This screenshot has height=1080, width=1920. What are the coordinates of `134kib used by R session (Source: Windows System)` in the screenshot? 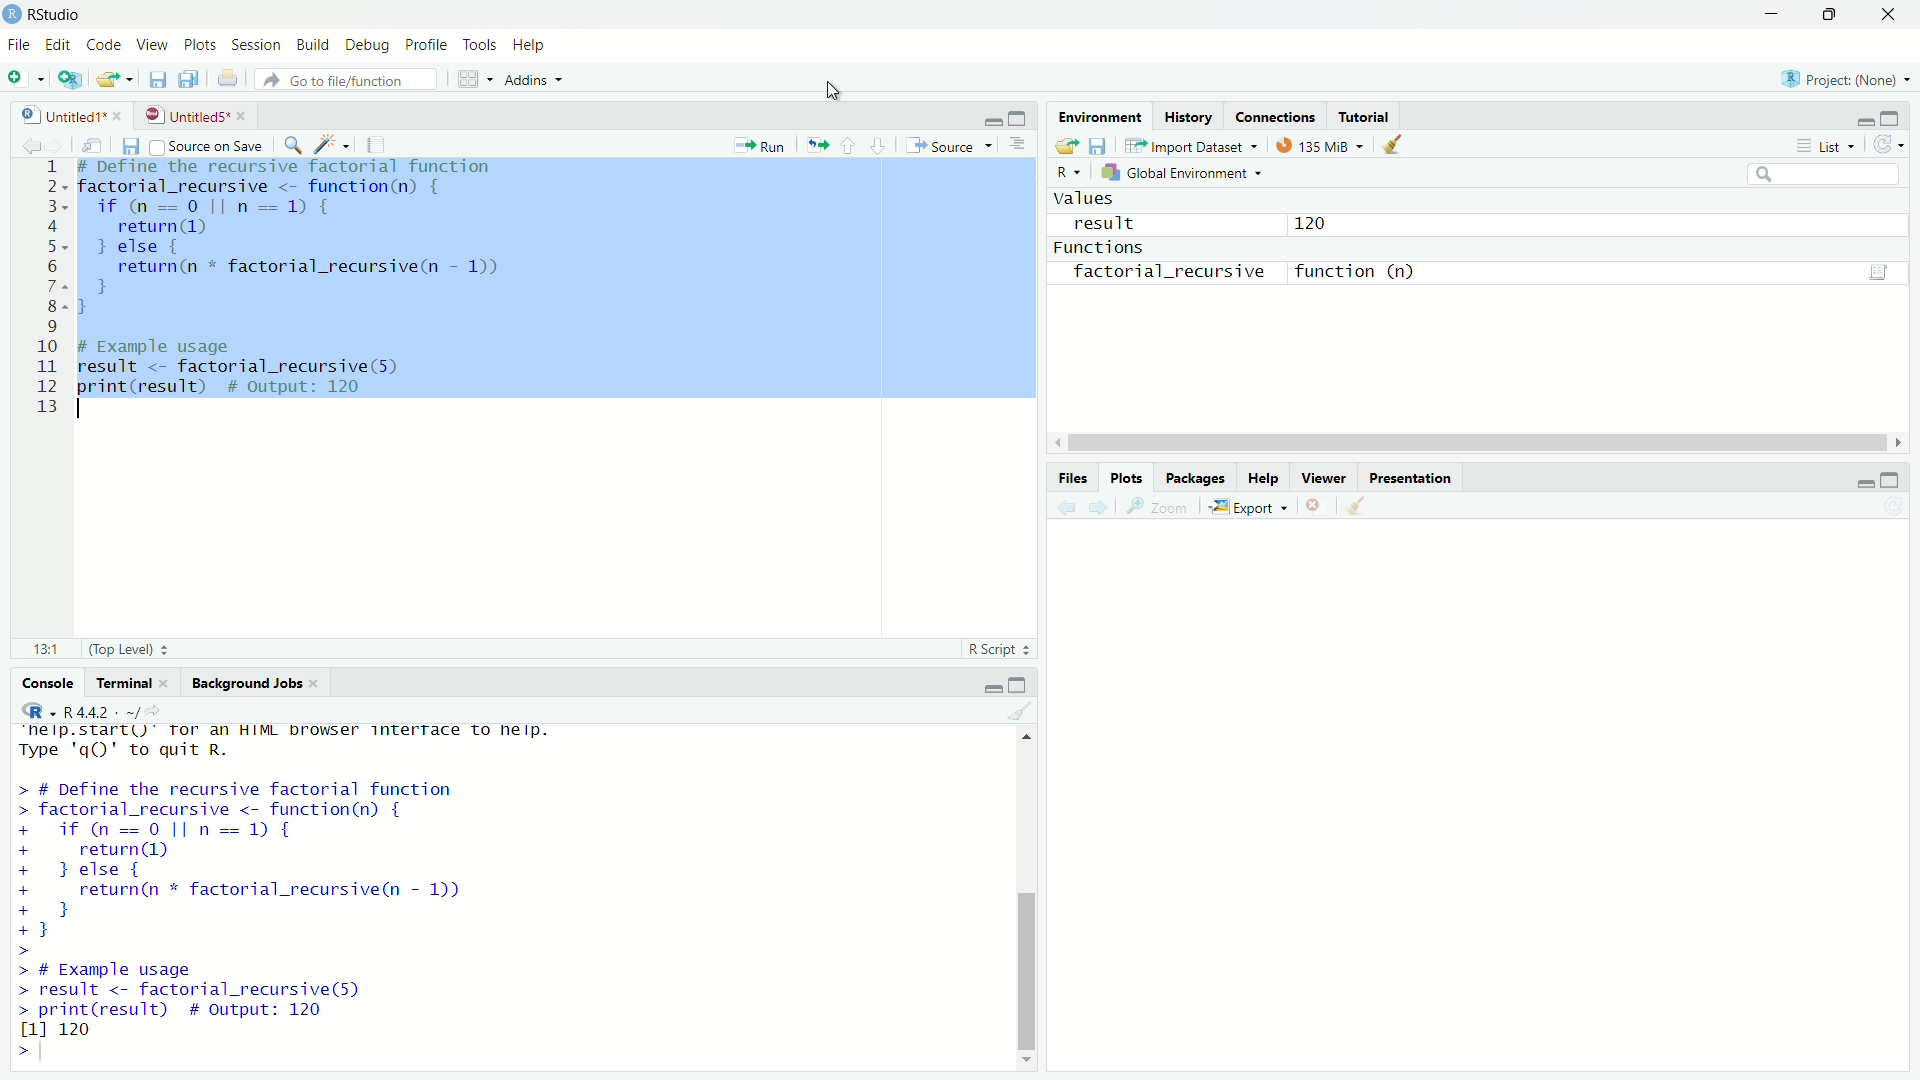 It's located at (1325, 143).